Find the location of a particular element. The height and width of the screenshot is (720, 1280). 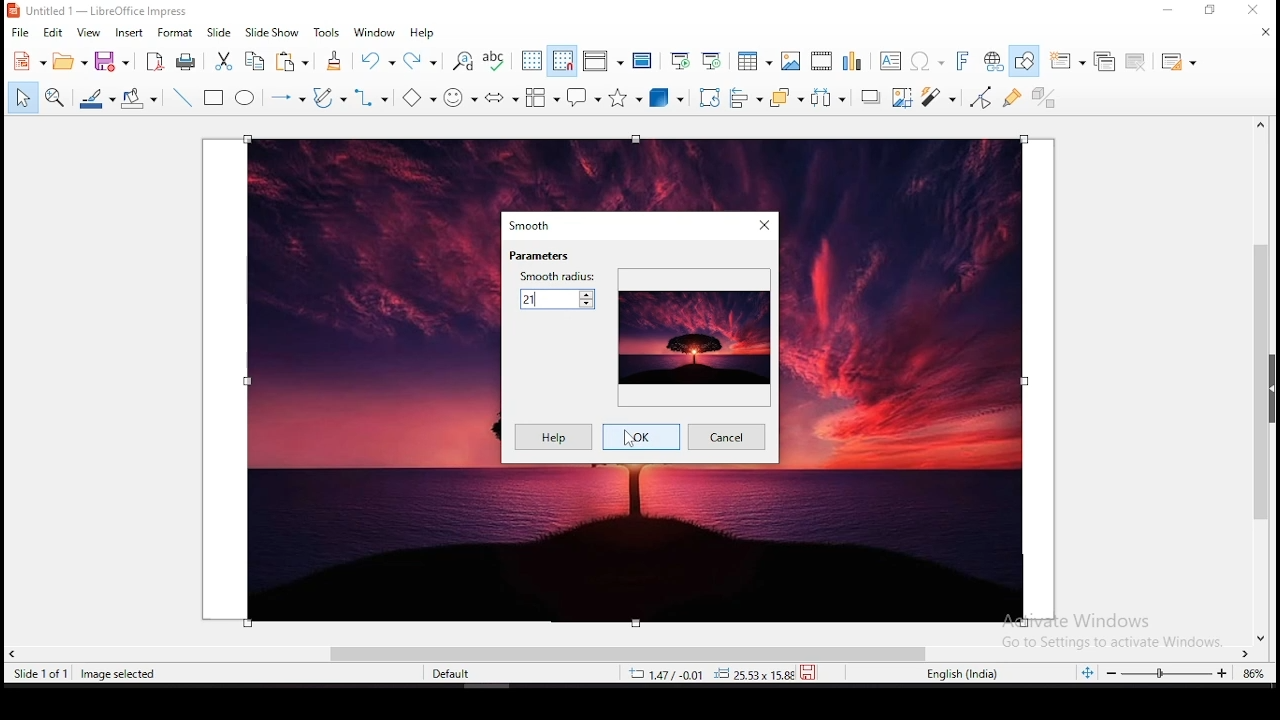

minimize is located at coordinates (1172, 10).